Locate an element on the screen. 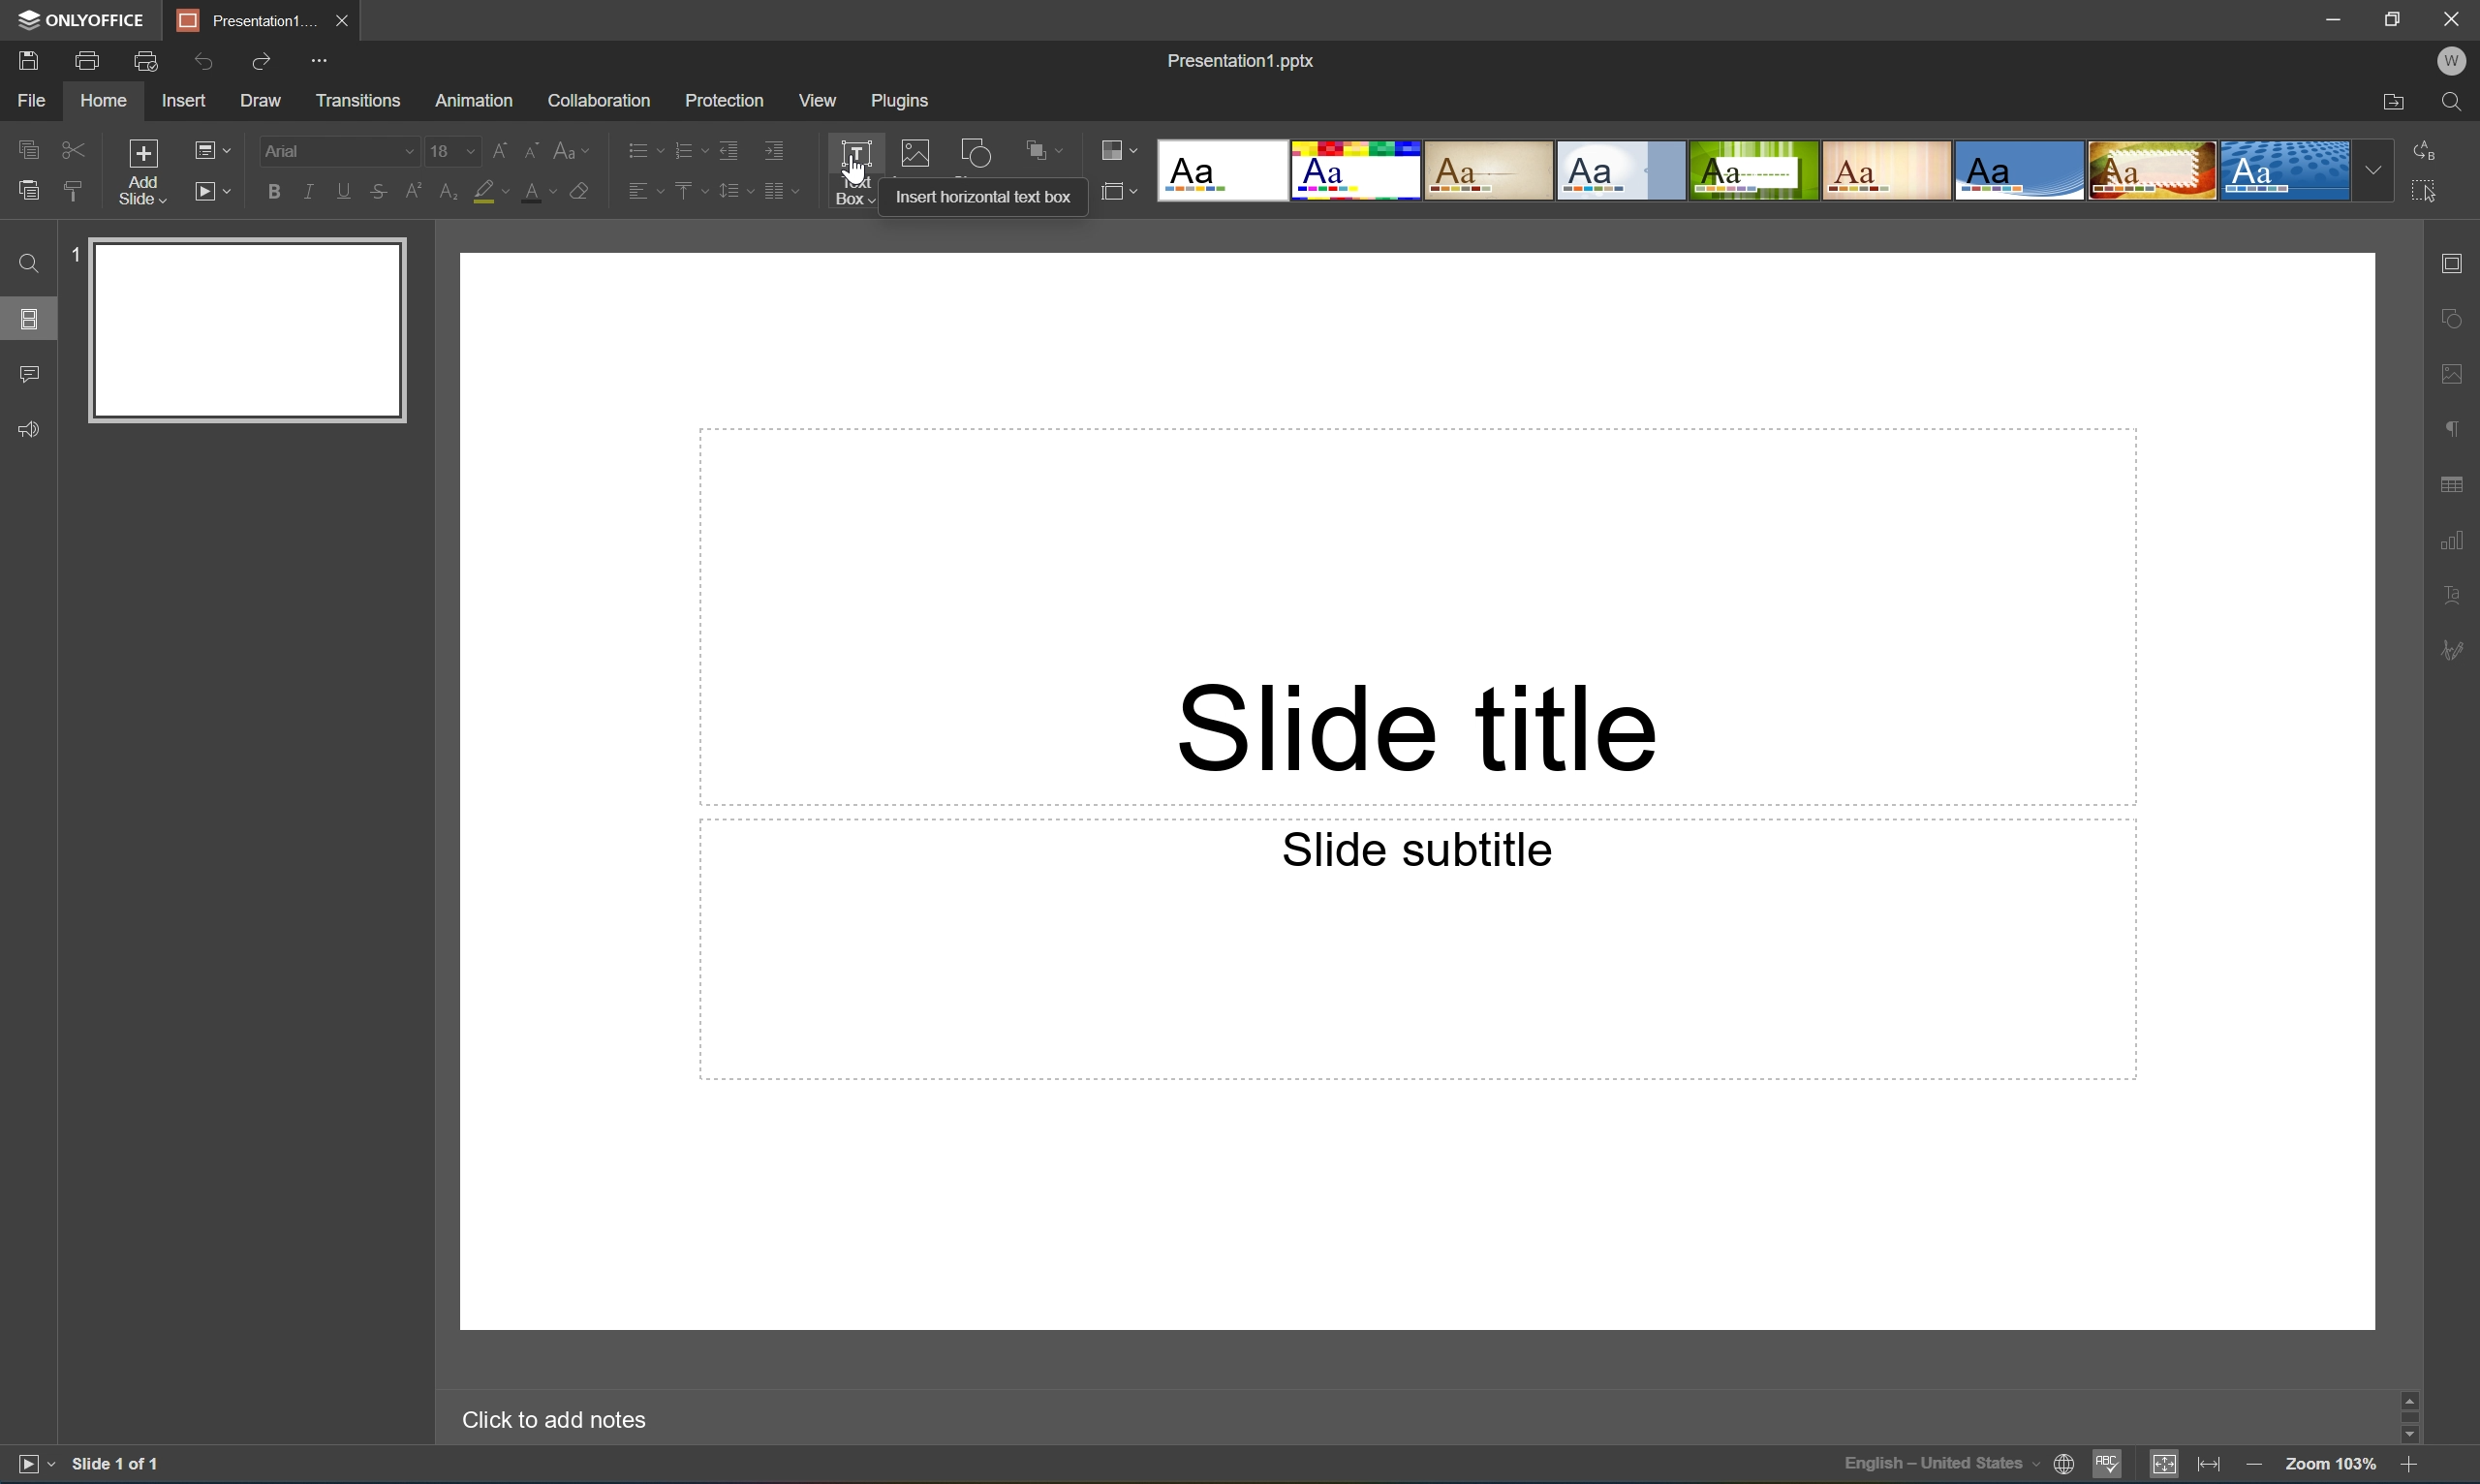  Decrease indent is located at coordinates (727, 149).